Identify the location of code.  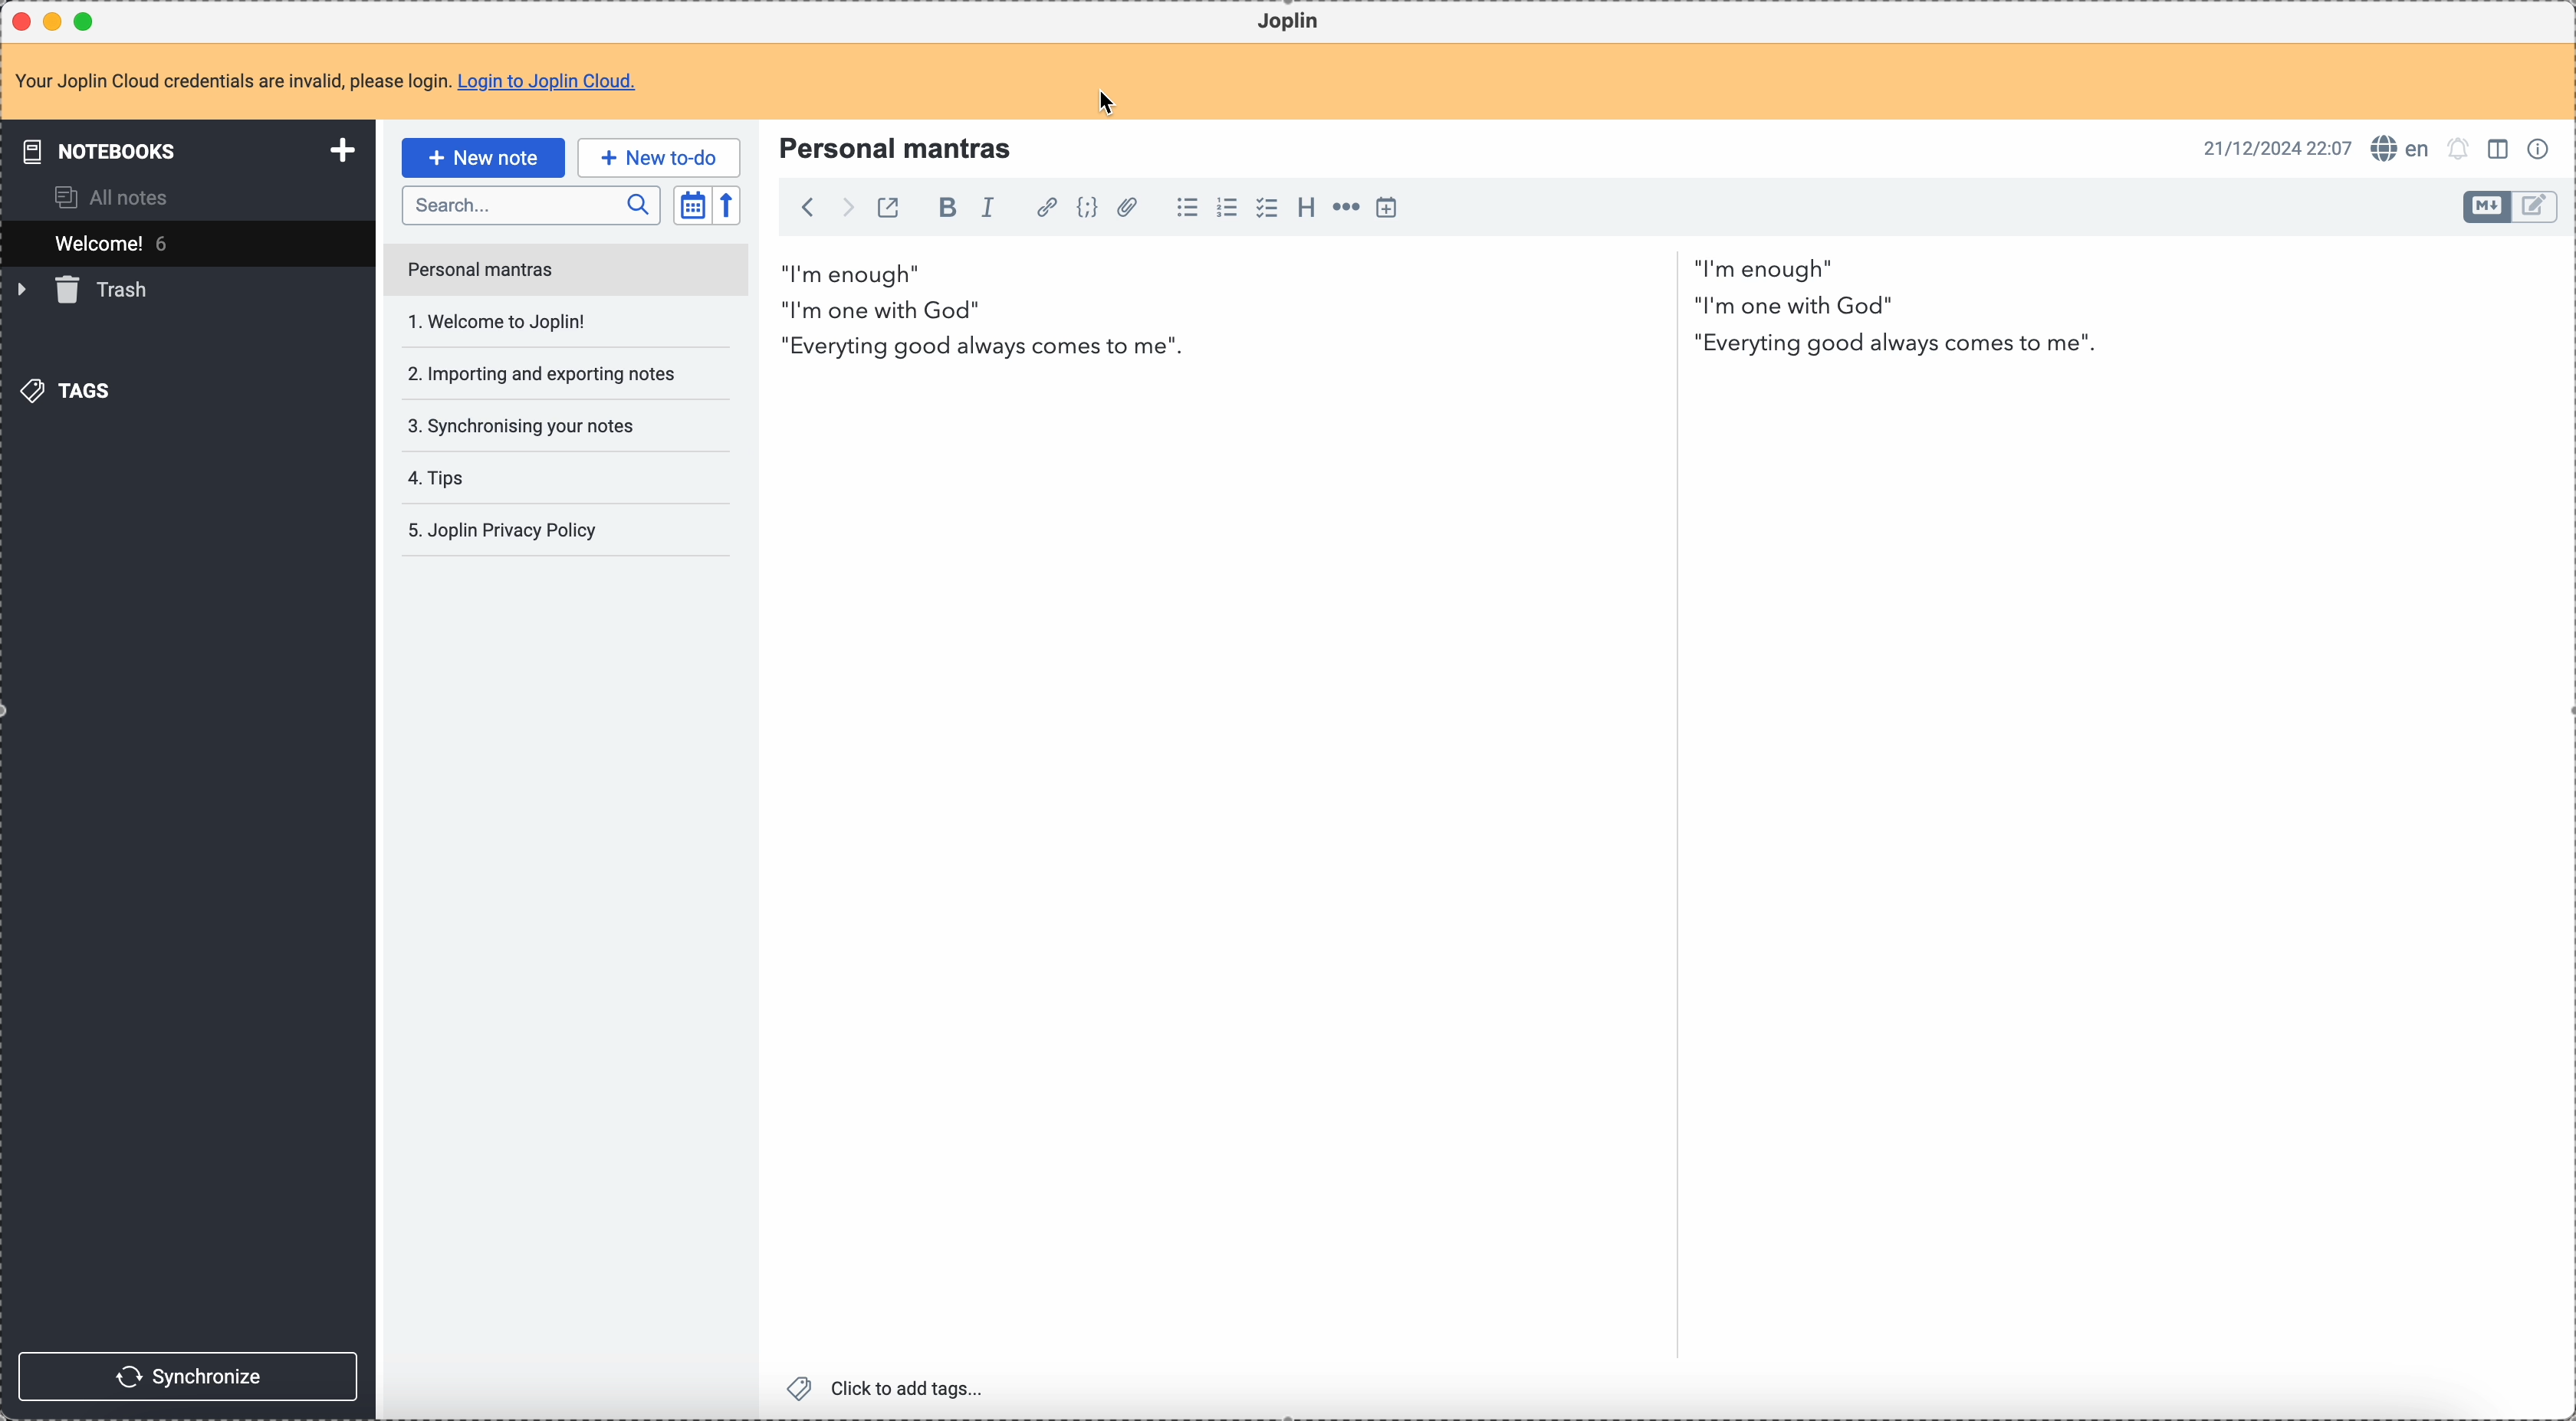
(1089, 210).